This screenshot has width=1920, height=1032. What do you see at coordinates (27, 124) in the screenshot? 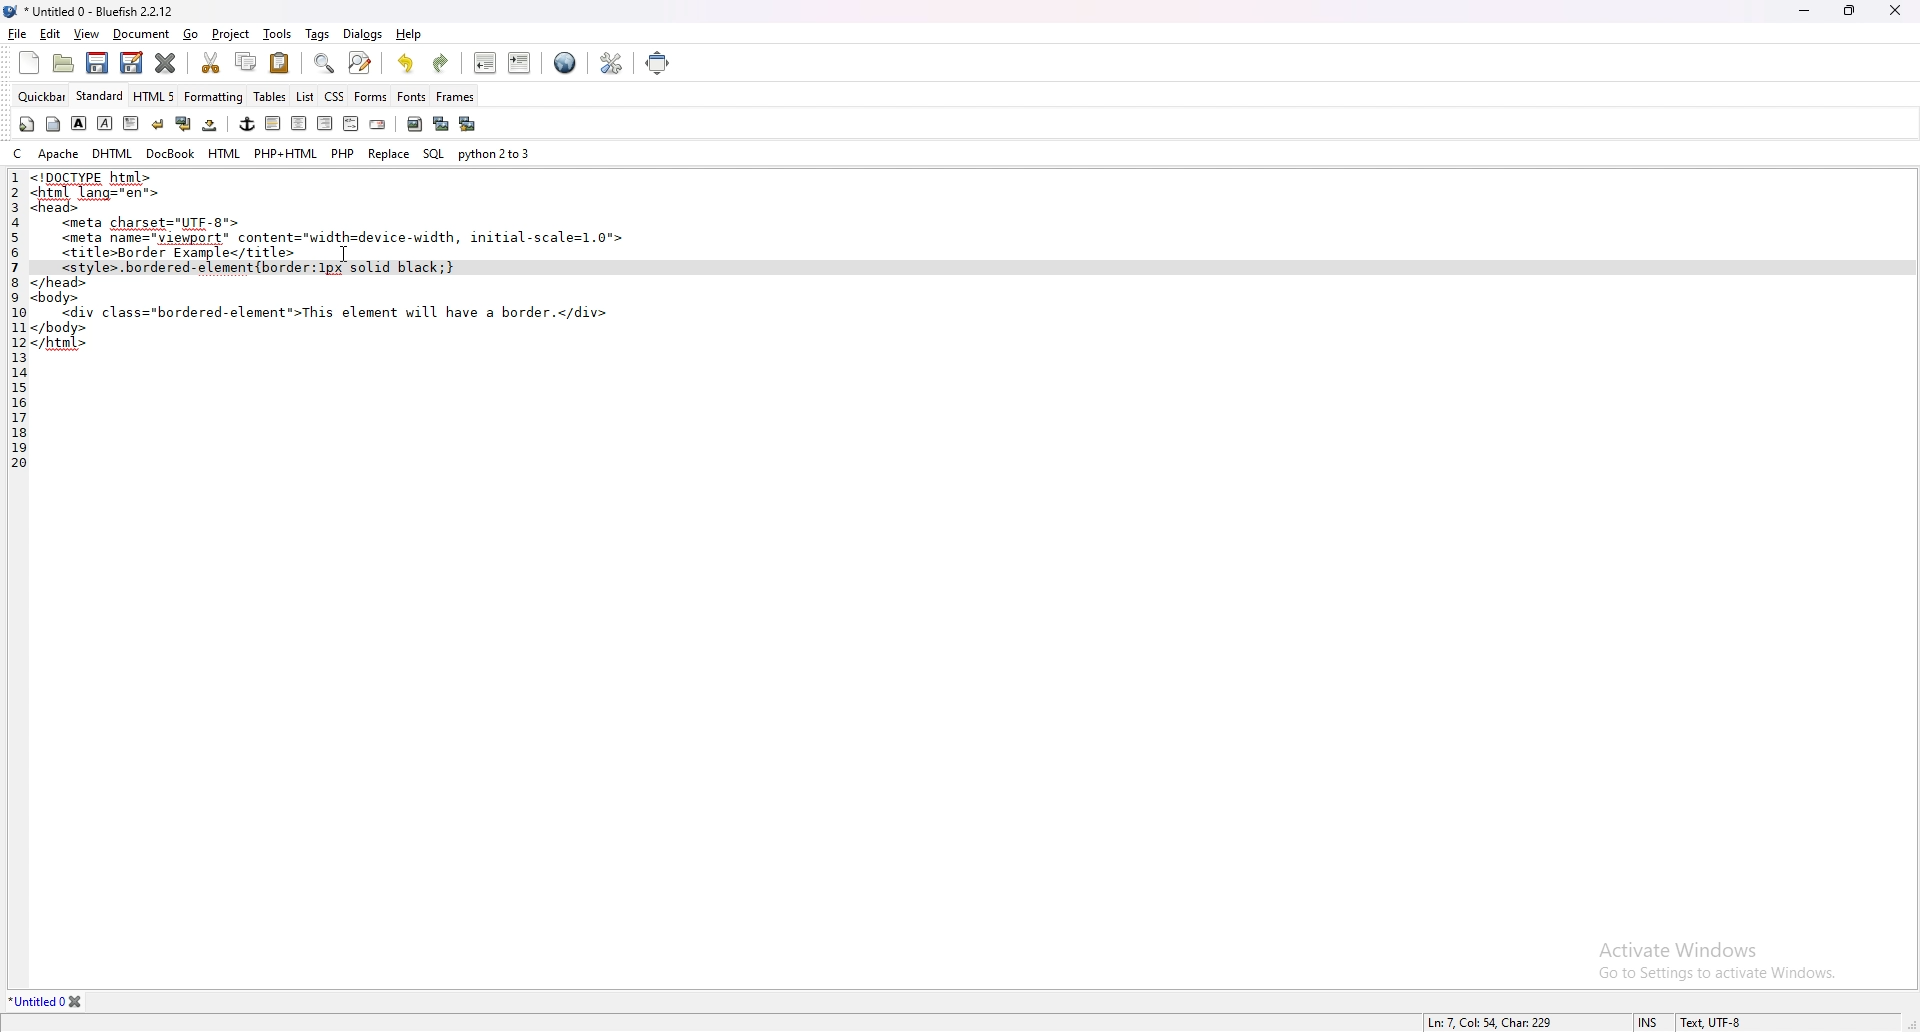
I see `quickstart` at bounding box center [27, 124].